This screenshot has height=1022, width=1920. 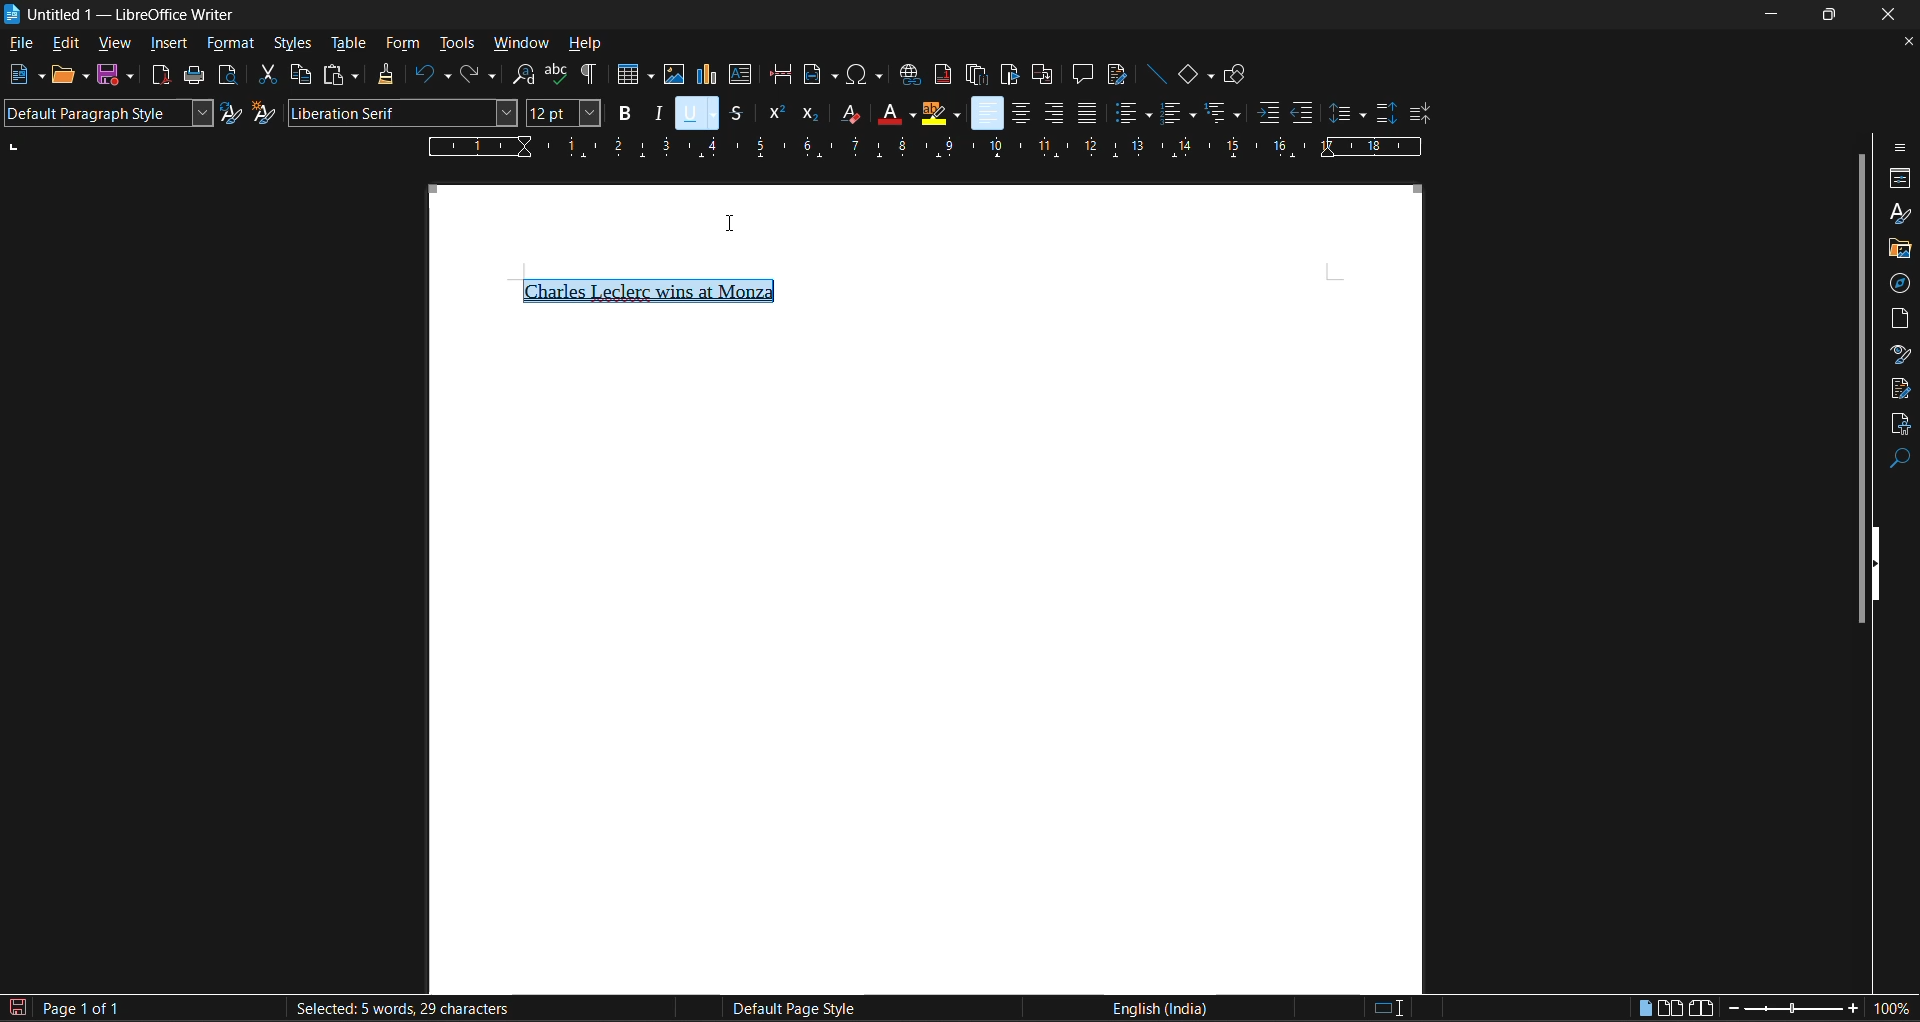 I want to click on insert page break, so click(x=780, y=74).